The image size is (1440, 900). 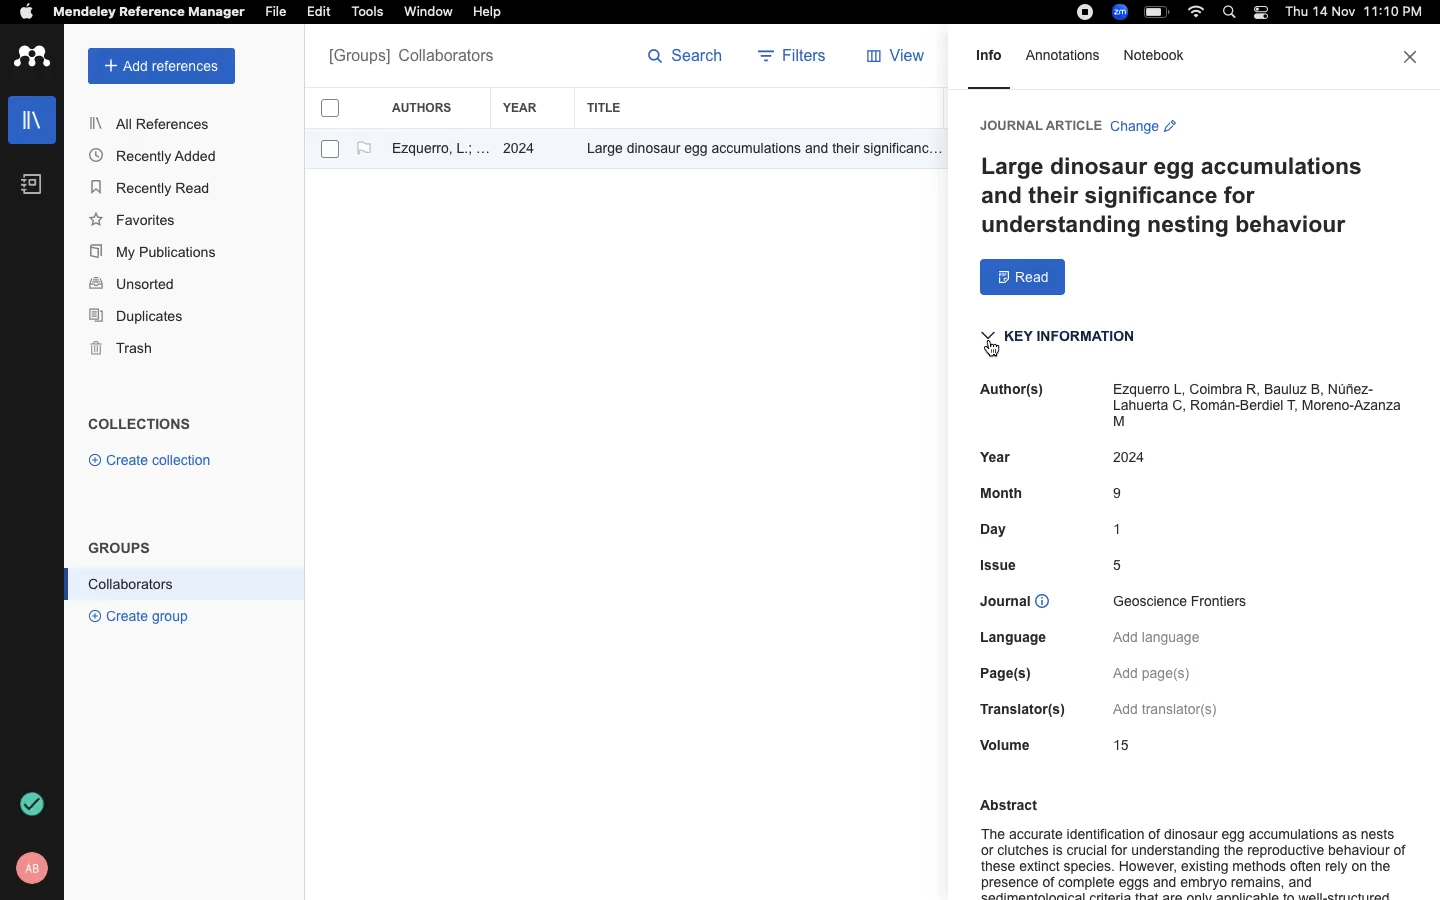 I want to click on Change , so click(x=1143, y=129).